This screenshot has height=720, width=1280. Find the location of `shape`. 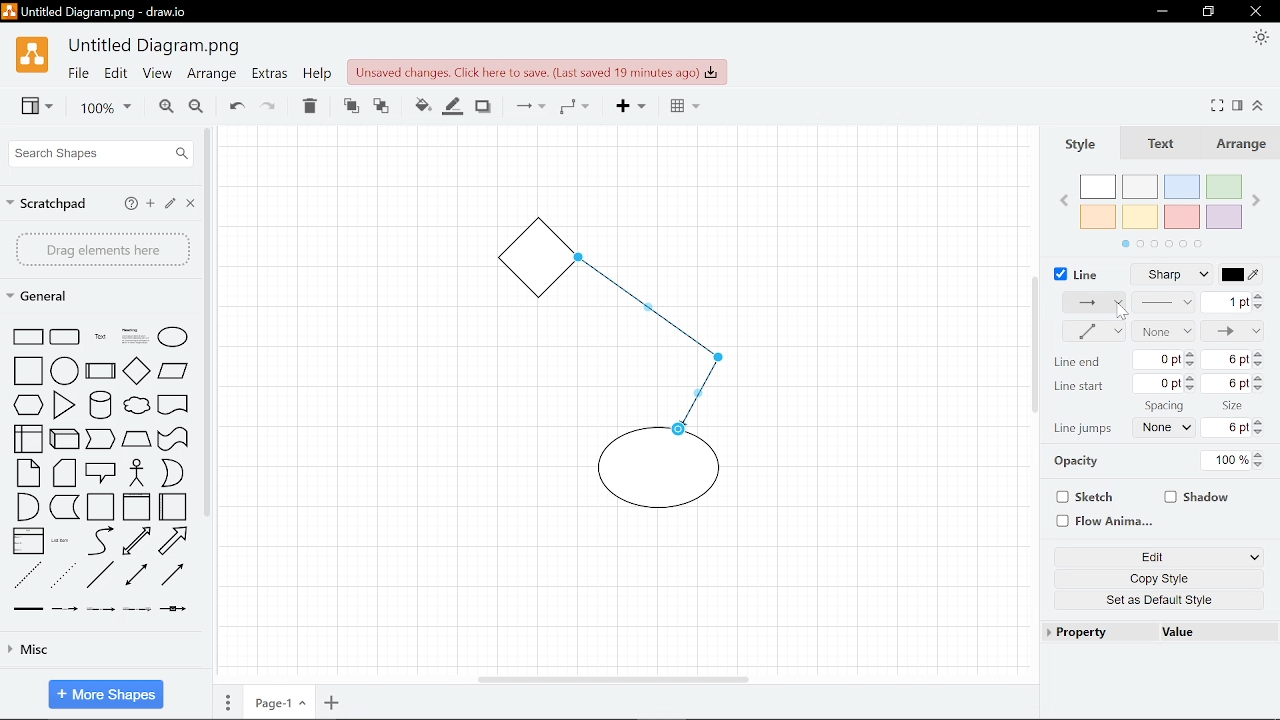

shape is located at coordinates (173, 439).